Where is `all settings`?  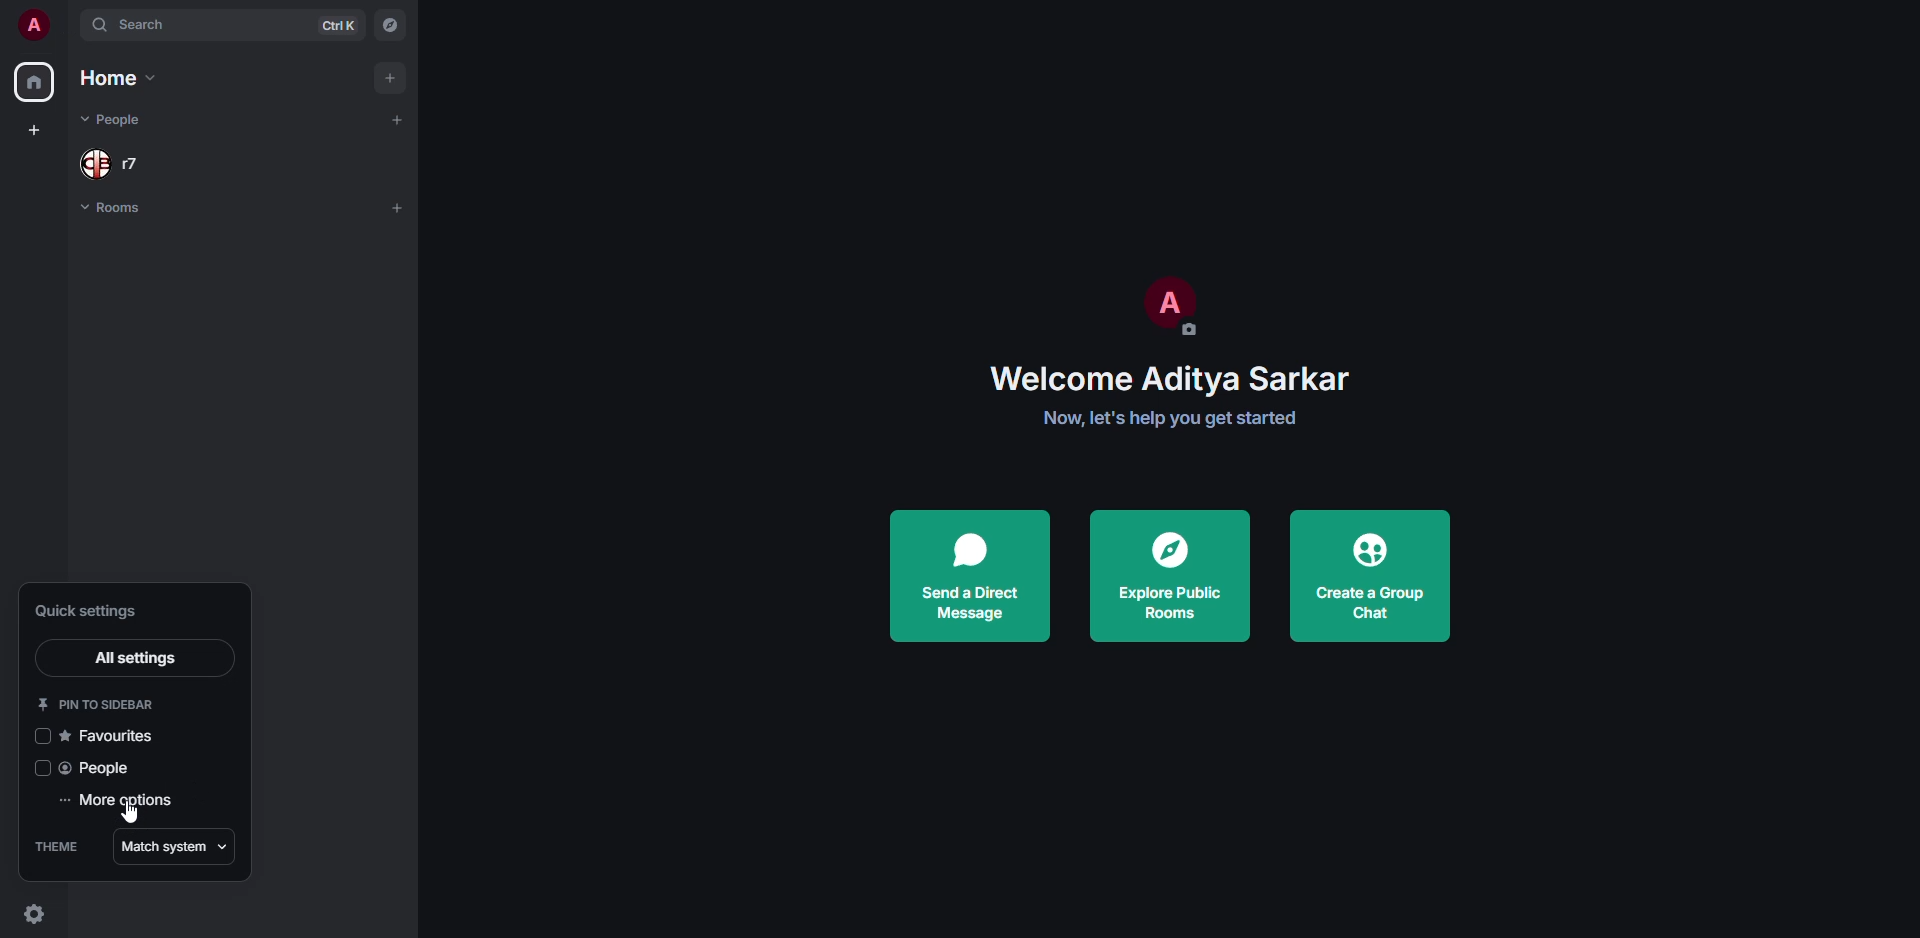 all settings is located at coordinates (135, 659).